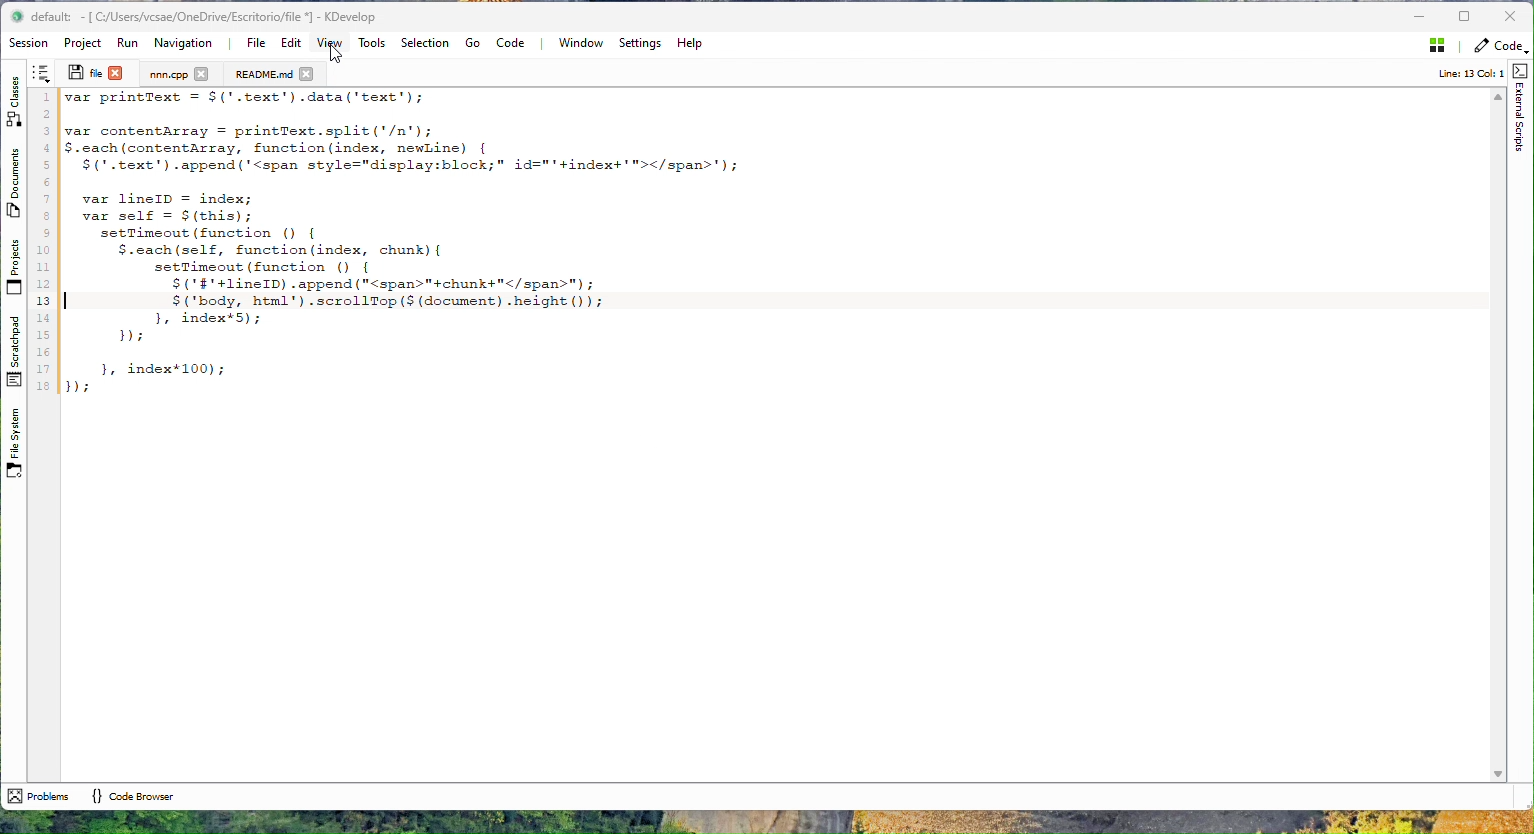 Image resolution: width=1534 pixels, height=834 pixels. I want to click on problems, so click(38, 796).